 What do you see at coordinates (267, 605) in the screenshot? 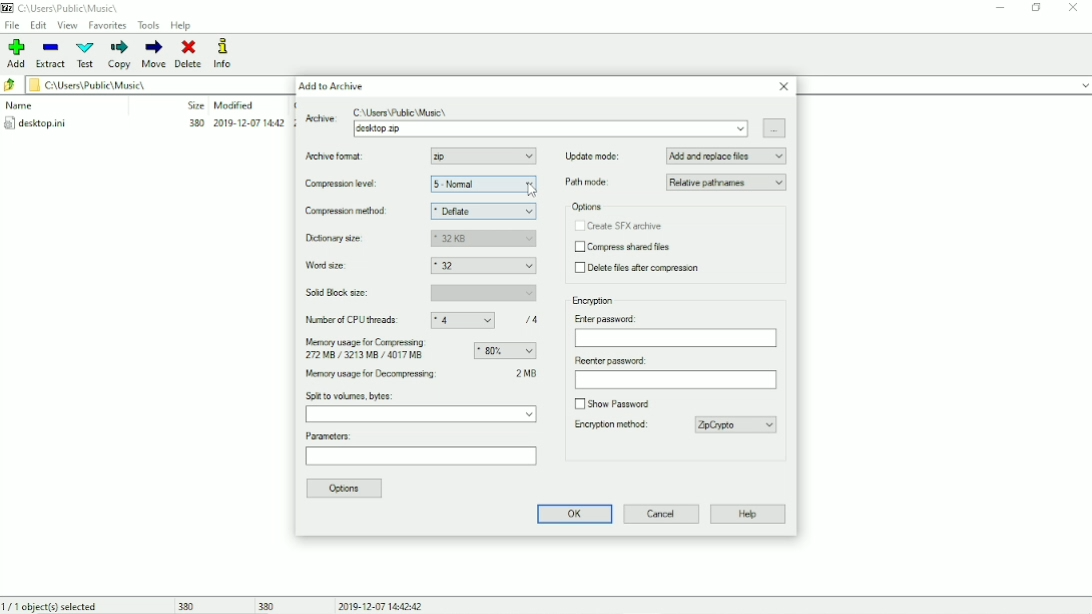
I see `380` at bounding box center [267, 605].